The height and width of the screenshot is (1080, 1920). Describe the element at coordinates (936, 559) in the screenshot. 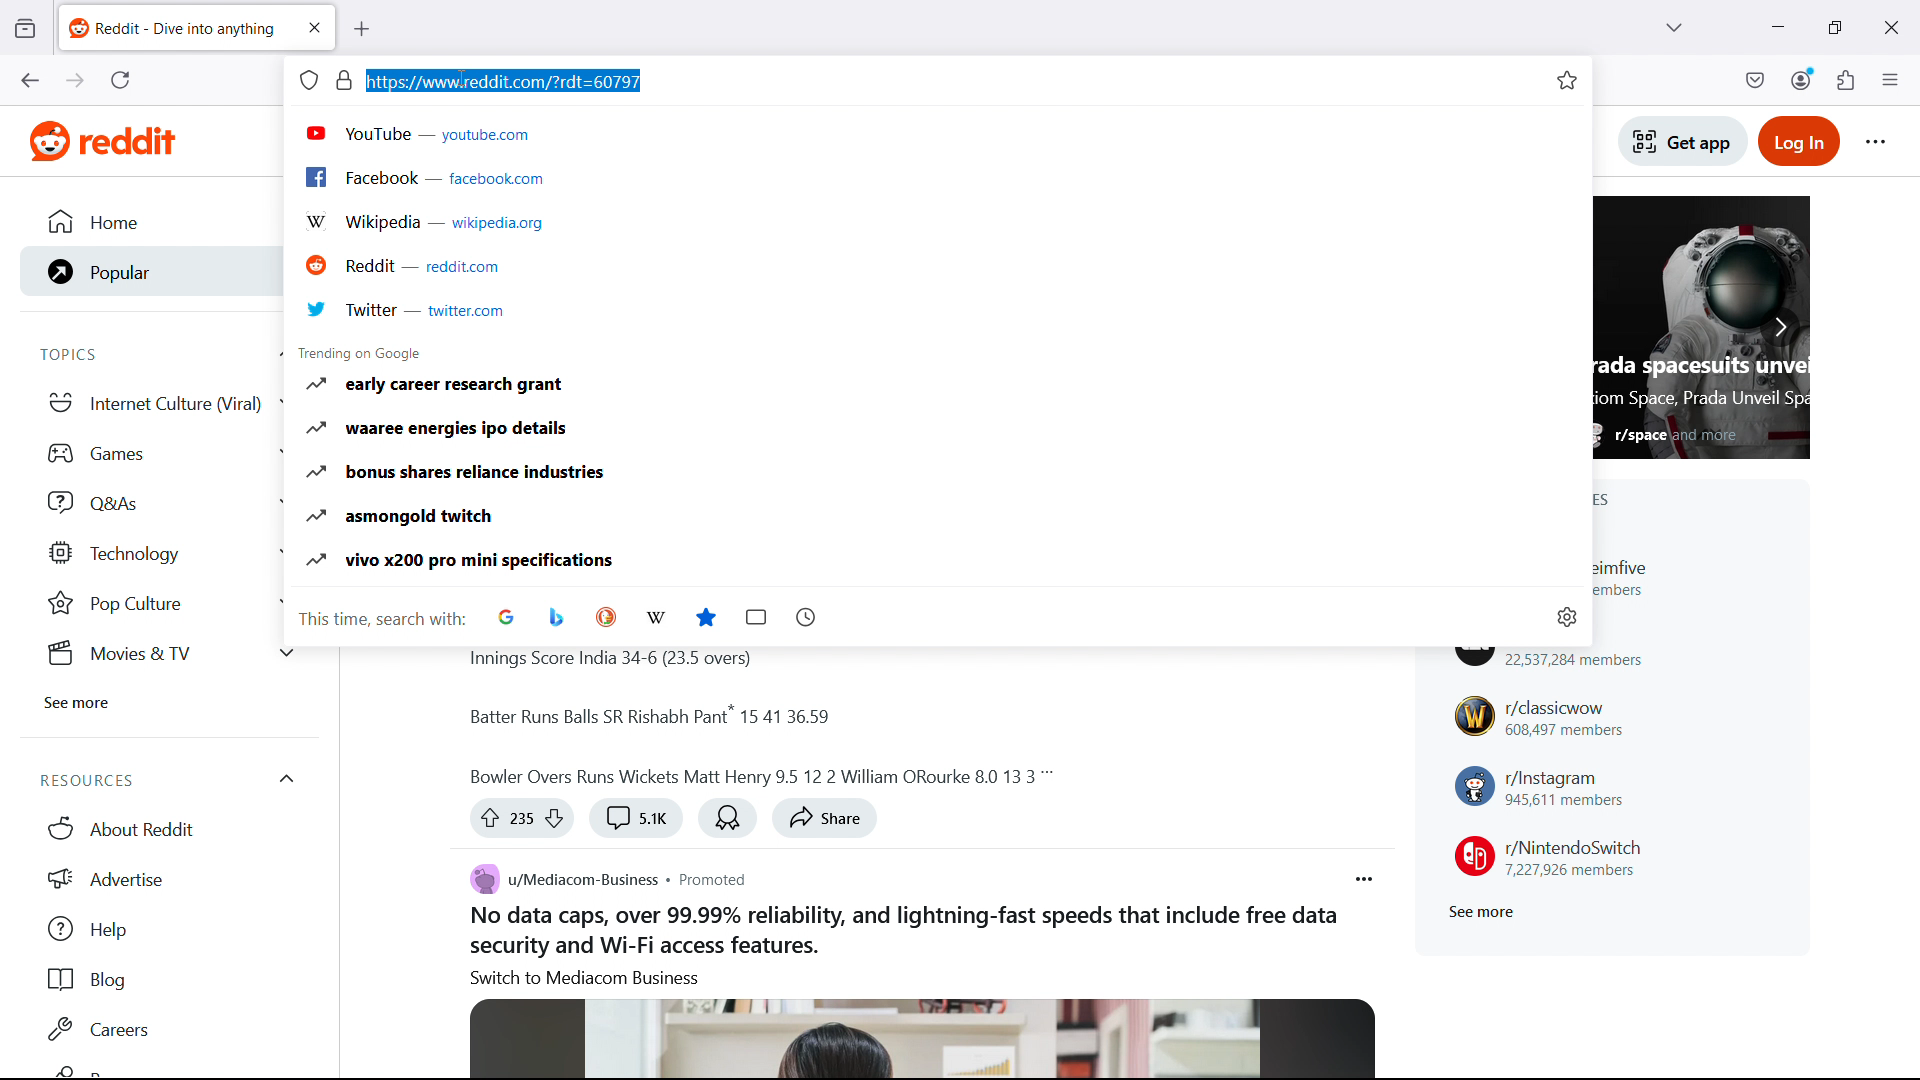

I see `Vivo X200 pro mini specifications` at that location.